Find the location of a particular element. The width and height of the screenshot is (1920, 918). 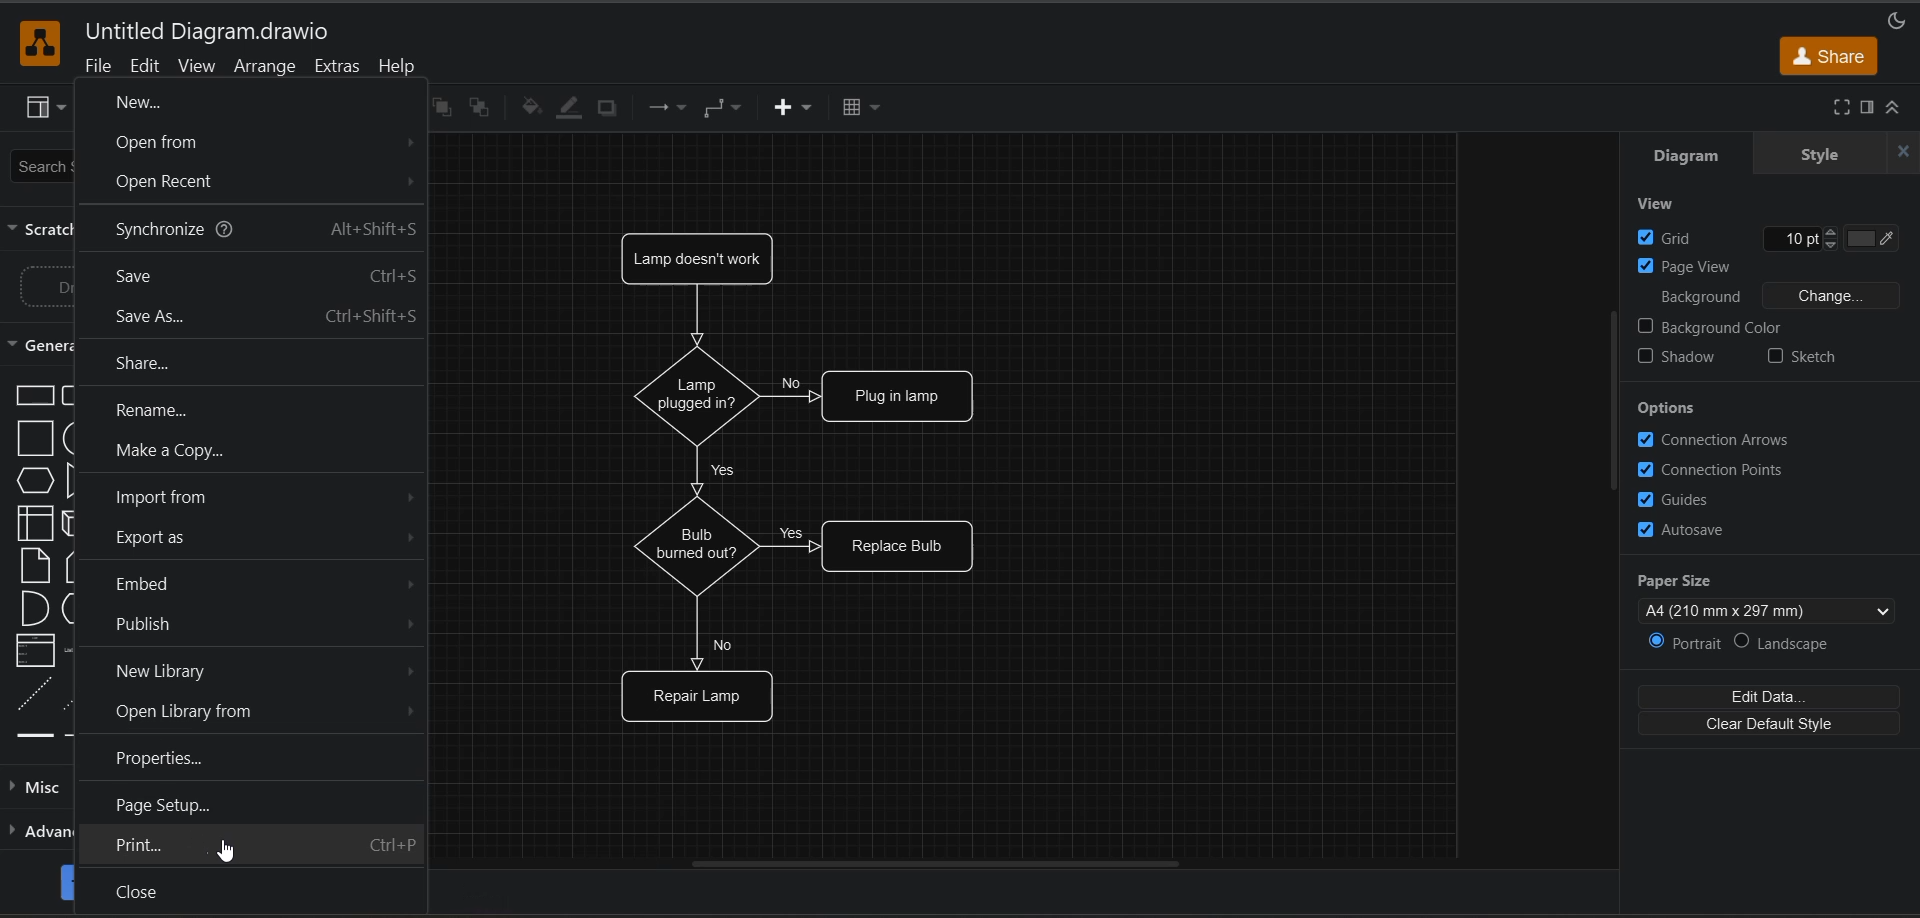

embed is located at coordinates (266, 581).